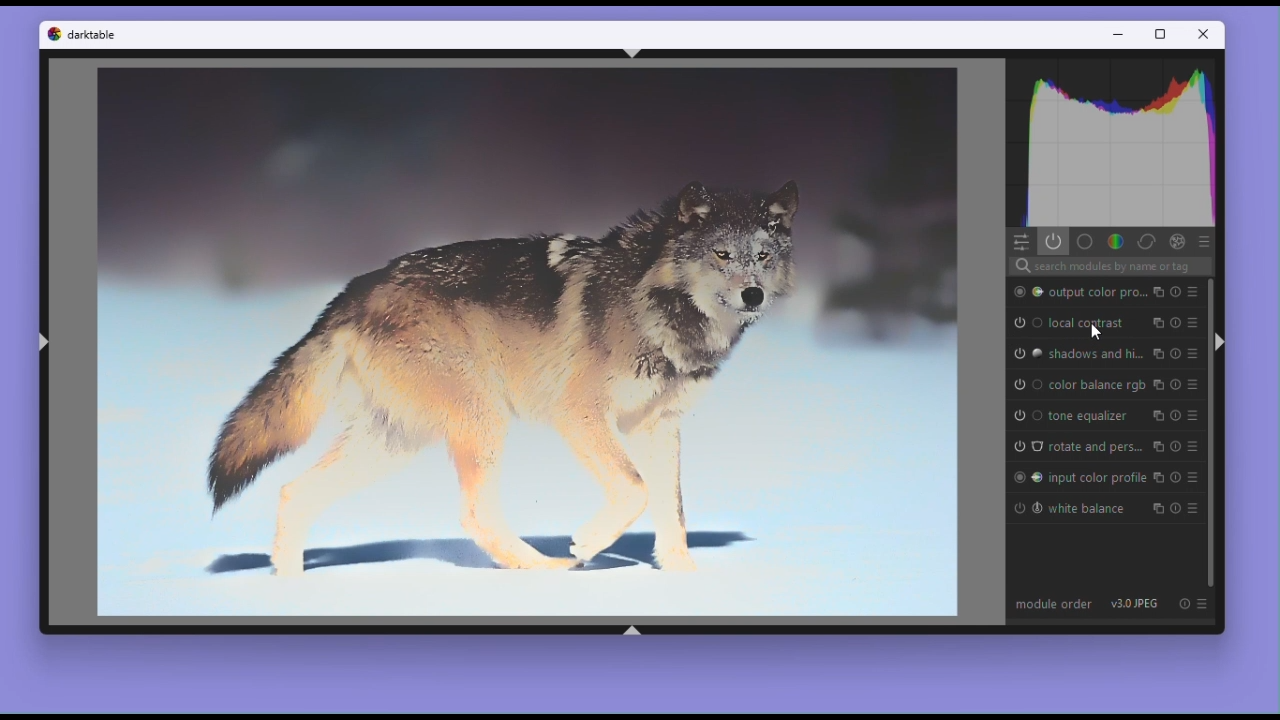 The image size is (1280, 720). What do you see at coordinates (1157, 414) in the screenshot?
I see `Multiple instance actions` at bounding box center [1157, 414].